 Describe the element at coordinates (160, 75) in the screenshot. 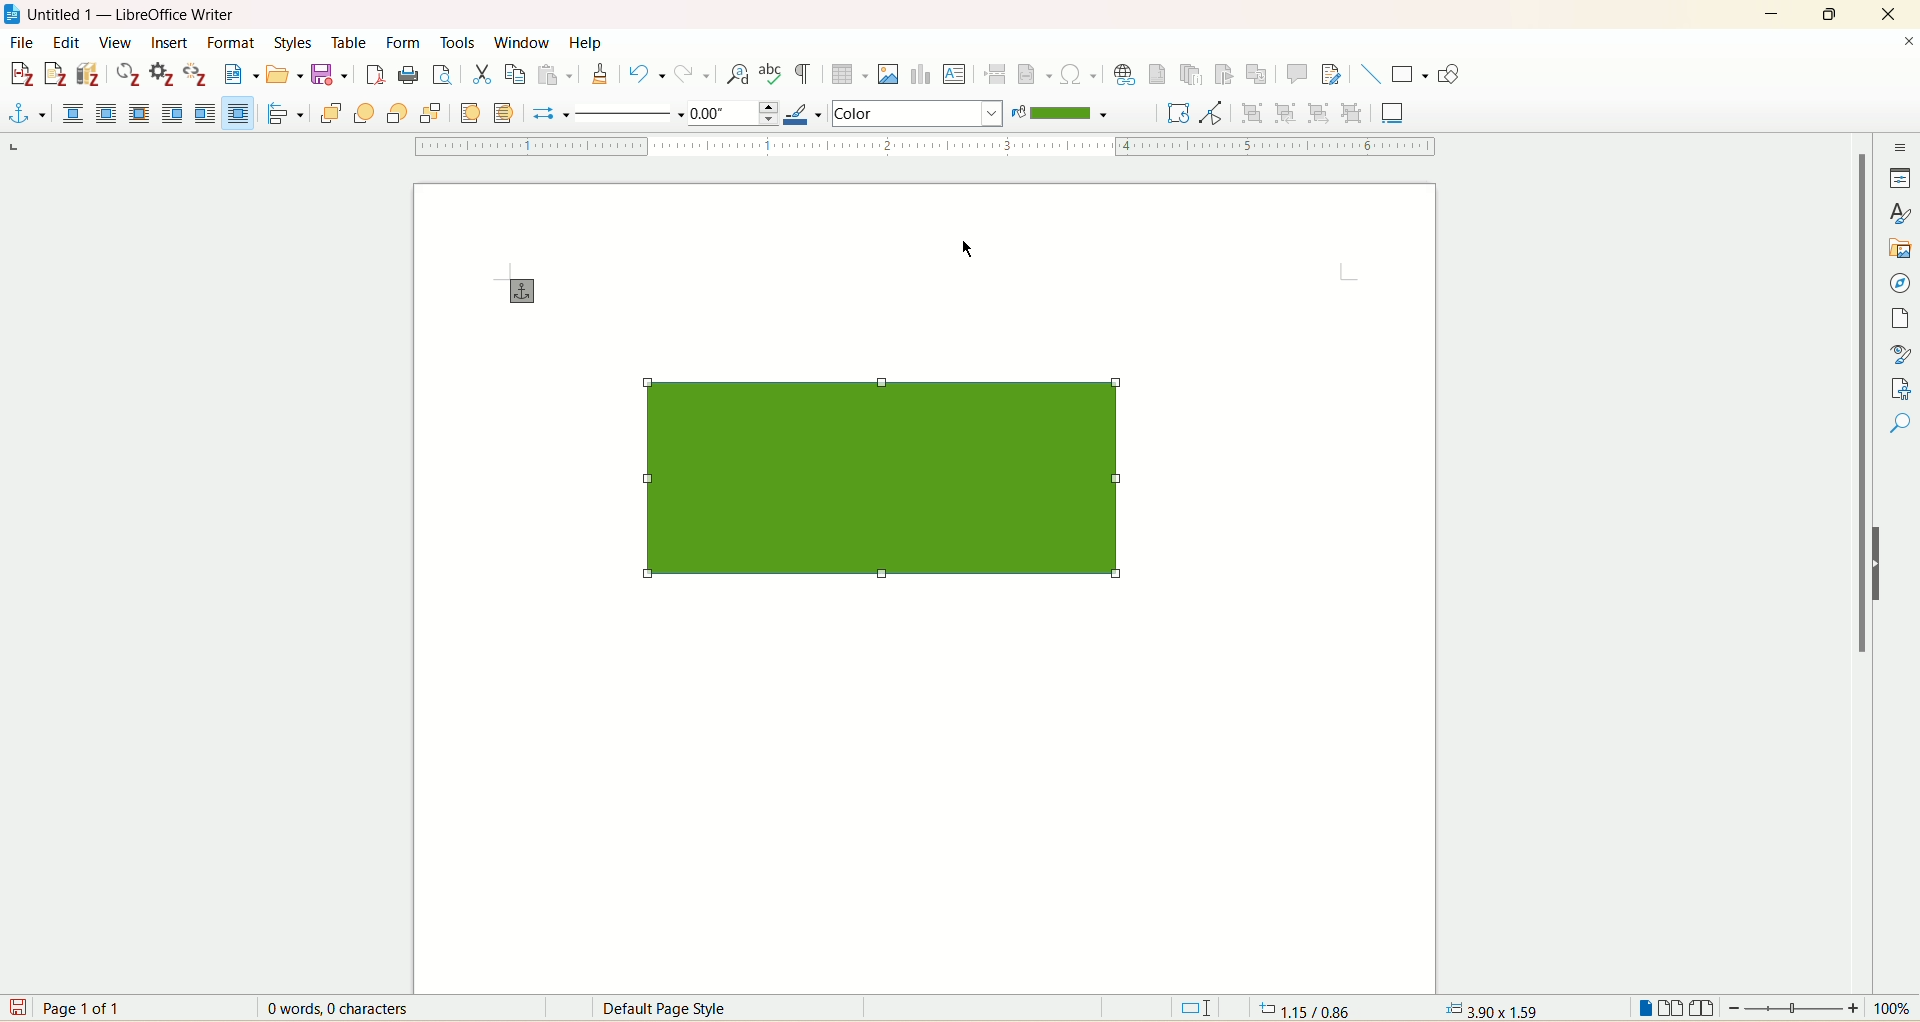

I see `document preferences` at that location.